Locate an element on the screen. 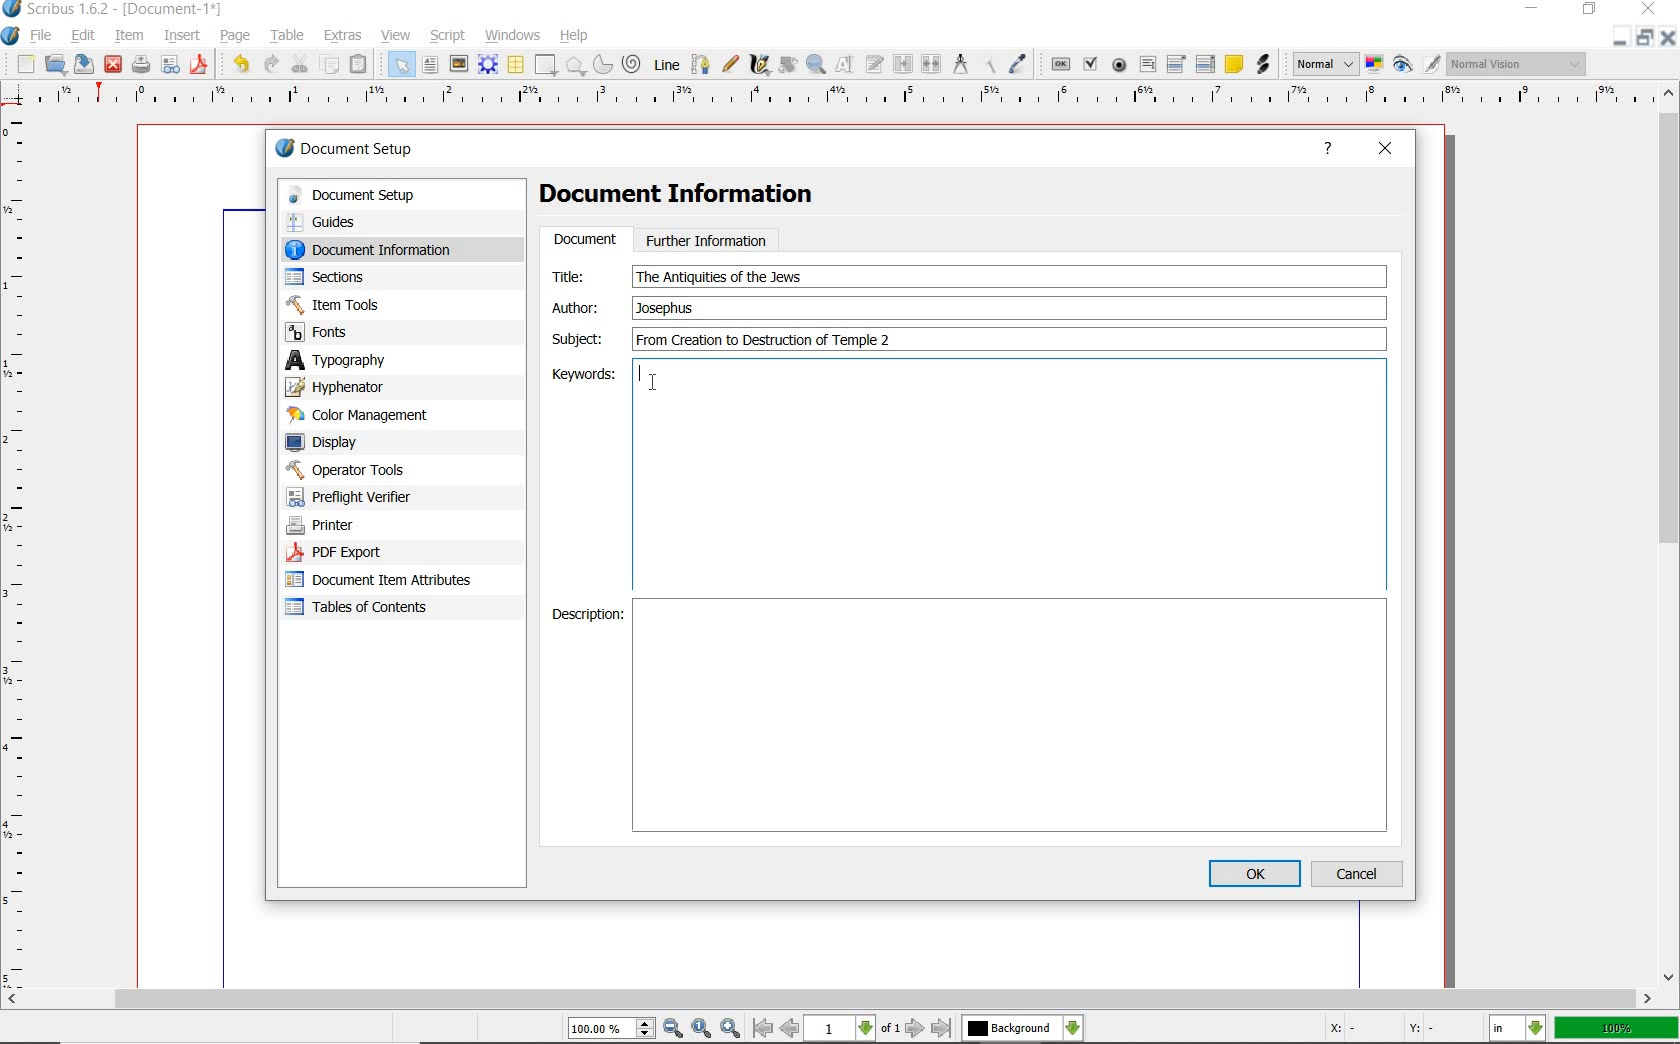  copy is located at coordinates (330, 64).